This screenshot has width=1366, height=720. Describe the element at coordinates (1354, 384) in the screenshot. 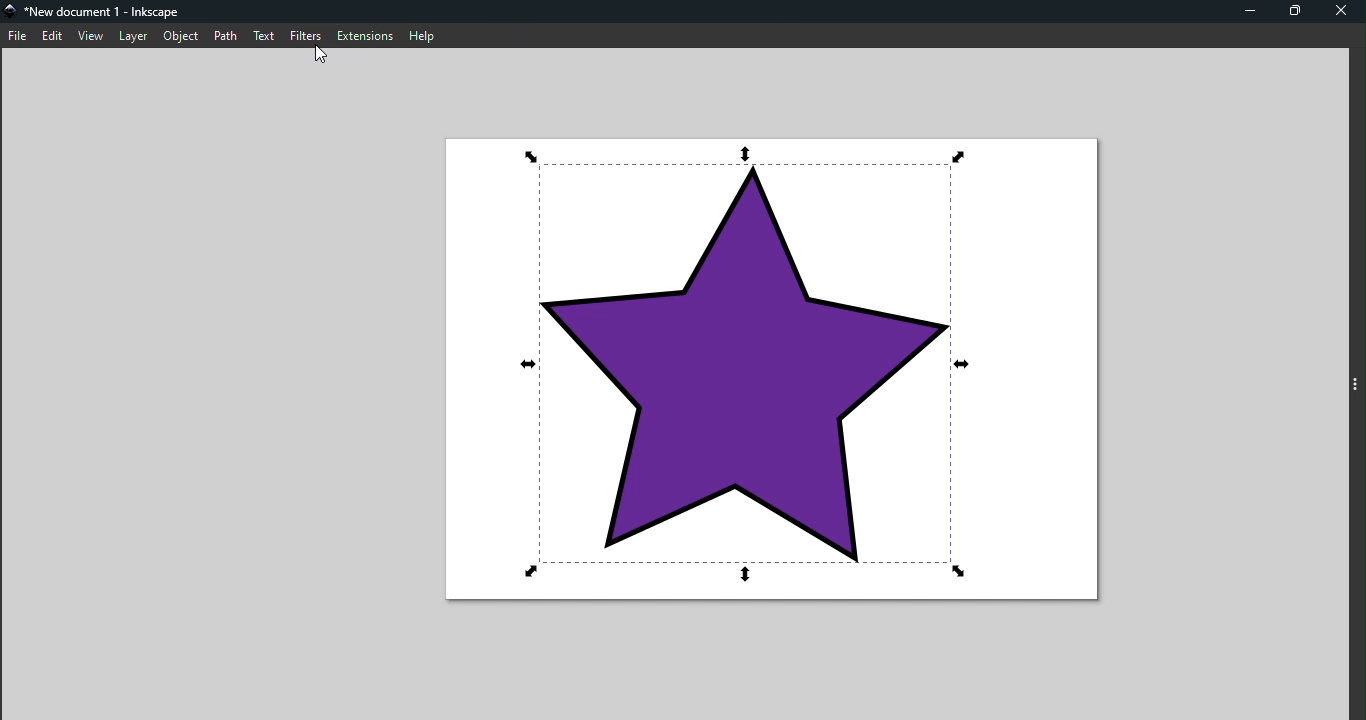

I see `toggle command panel` at that location.